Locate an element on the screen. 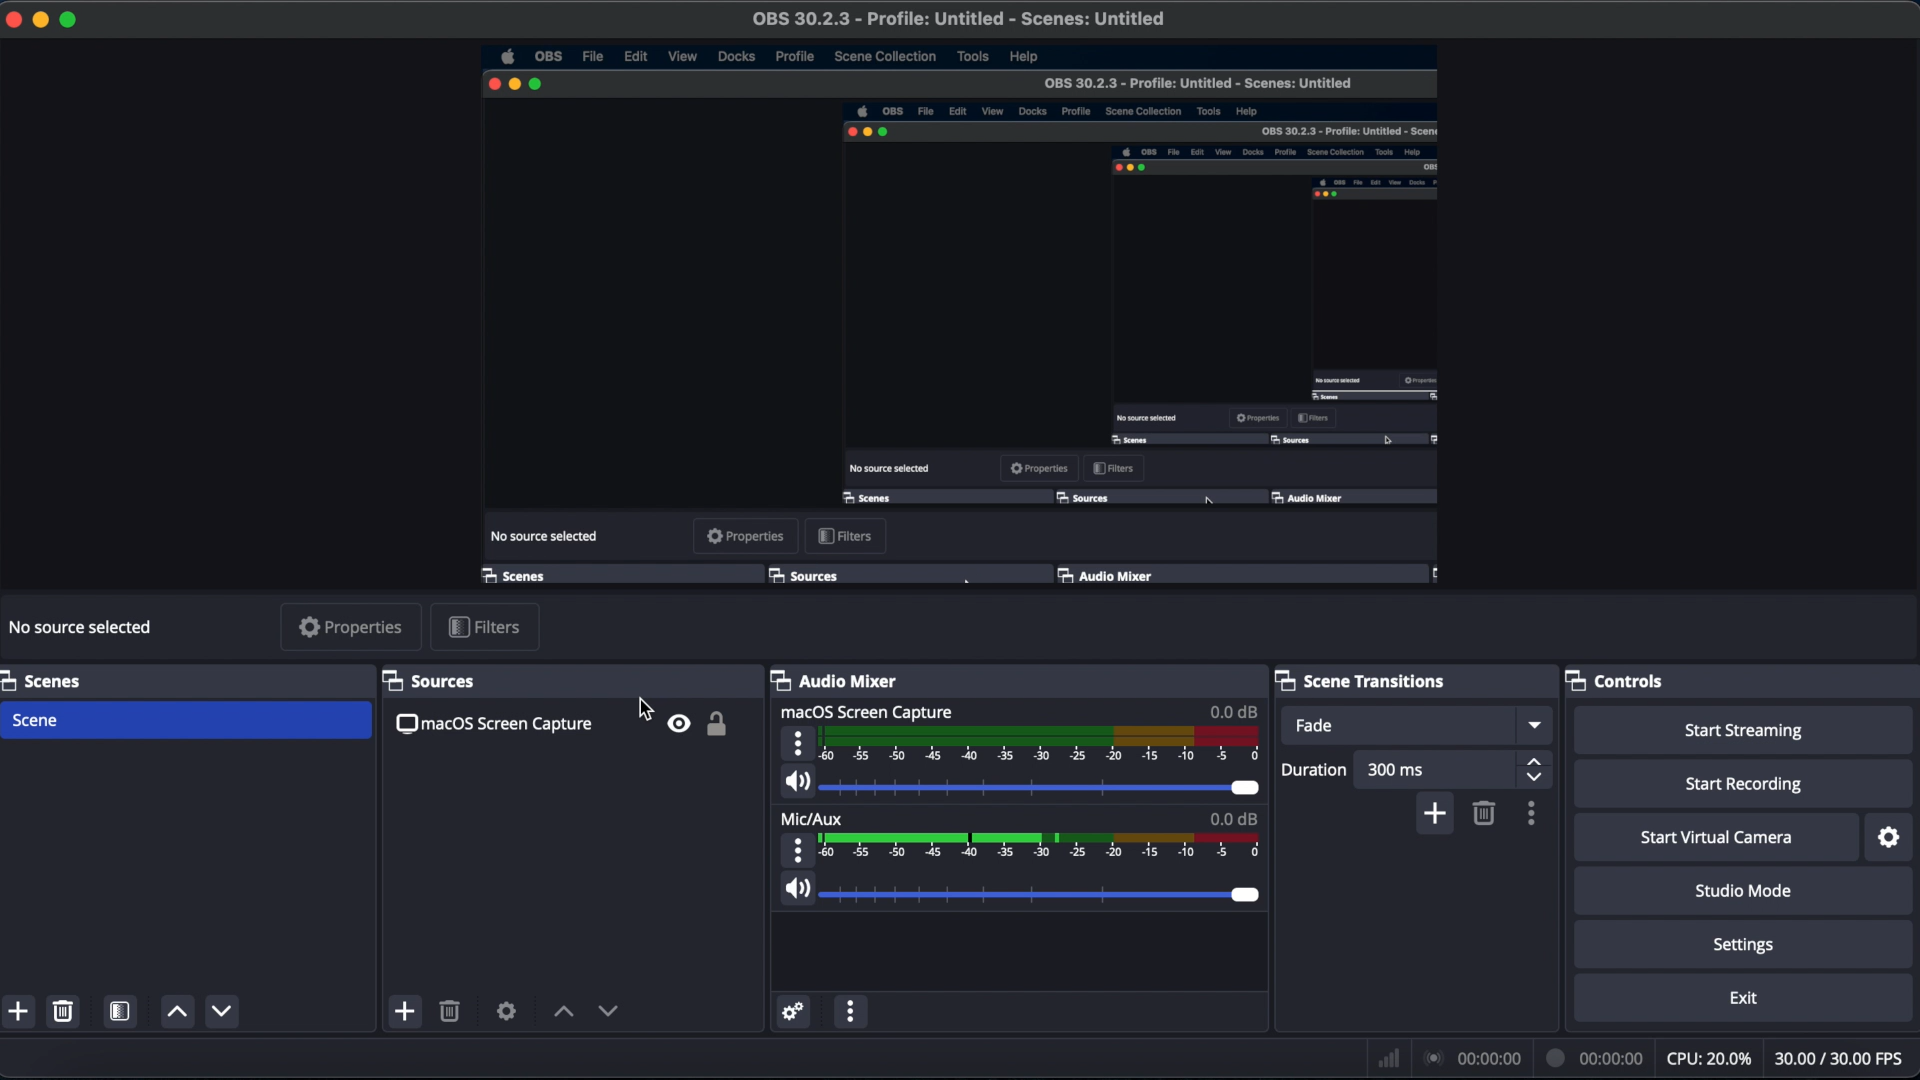  properties is located at coordinates (348, 627).